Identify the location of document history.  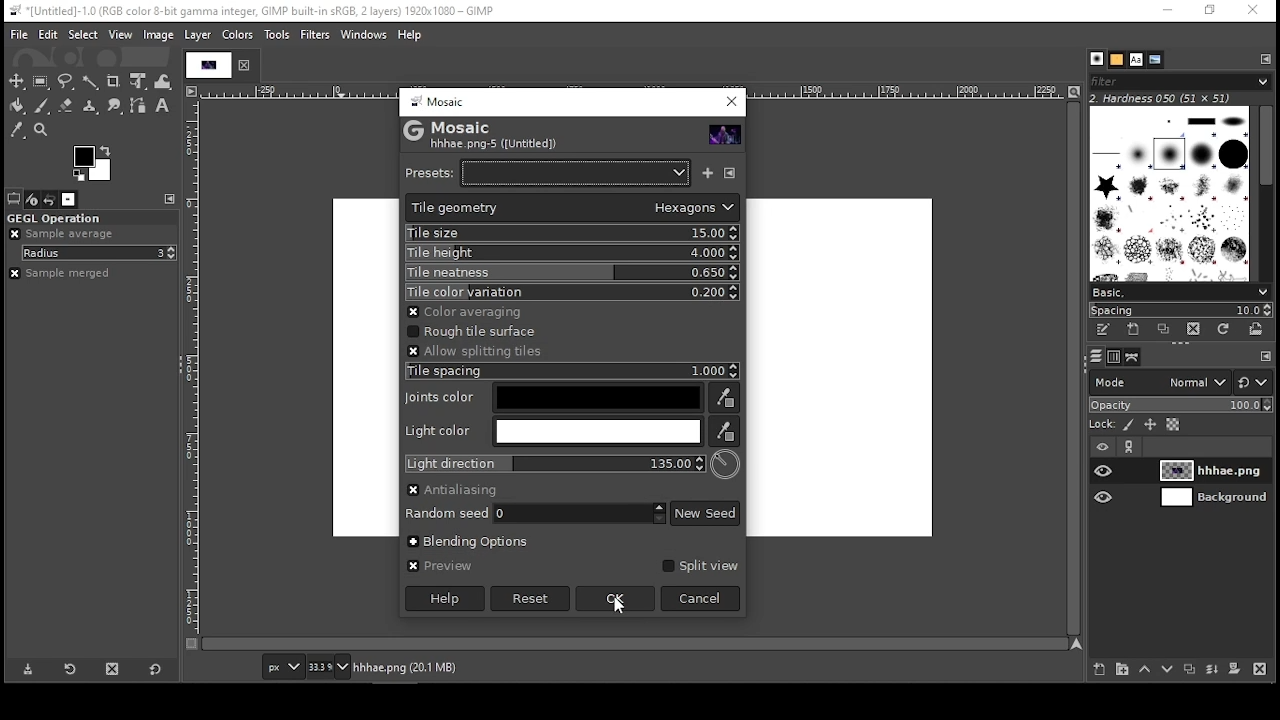
(1156, 59).